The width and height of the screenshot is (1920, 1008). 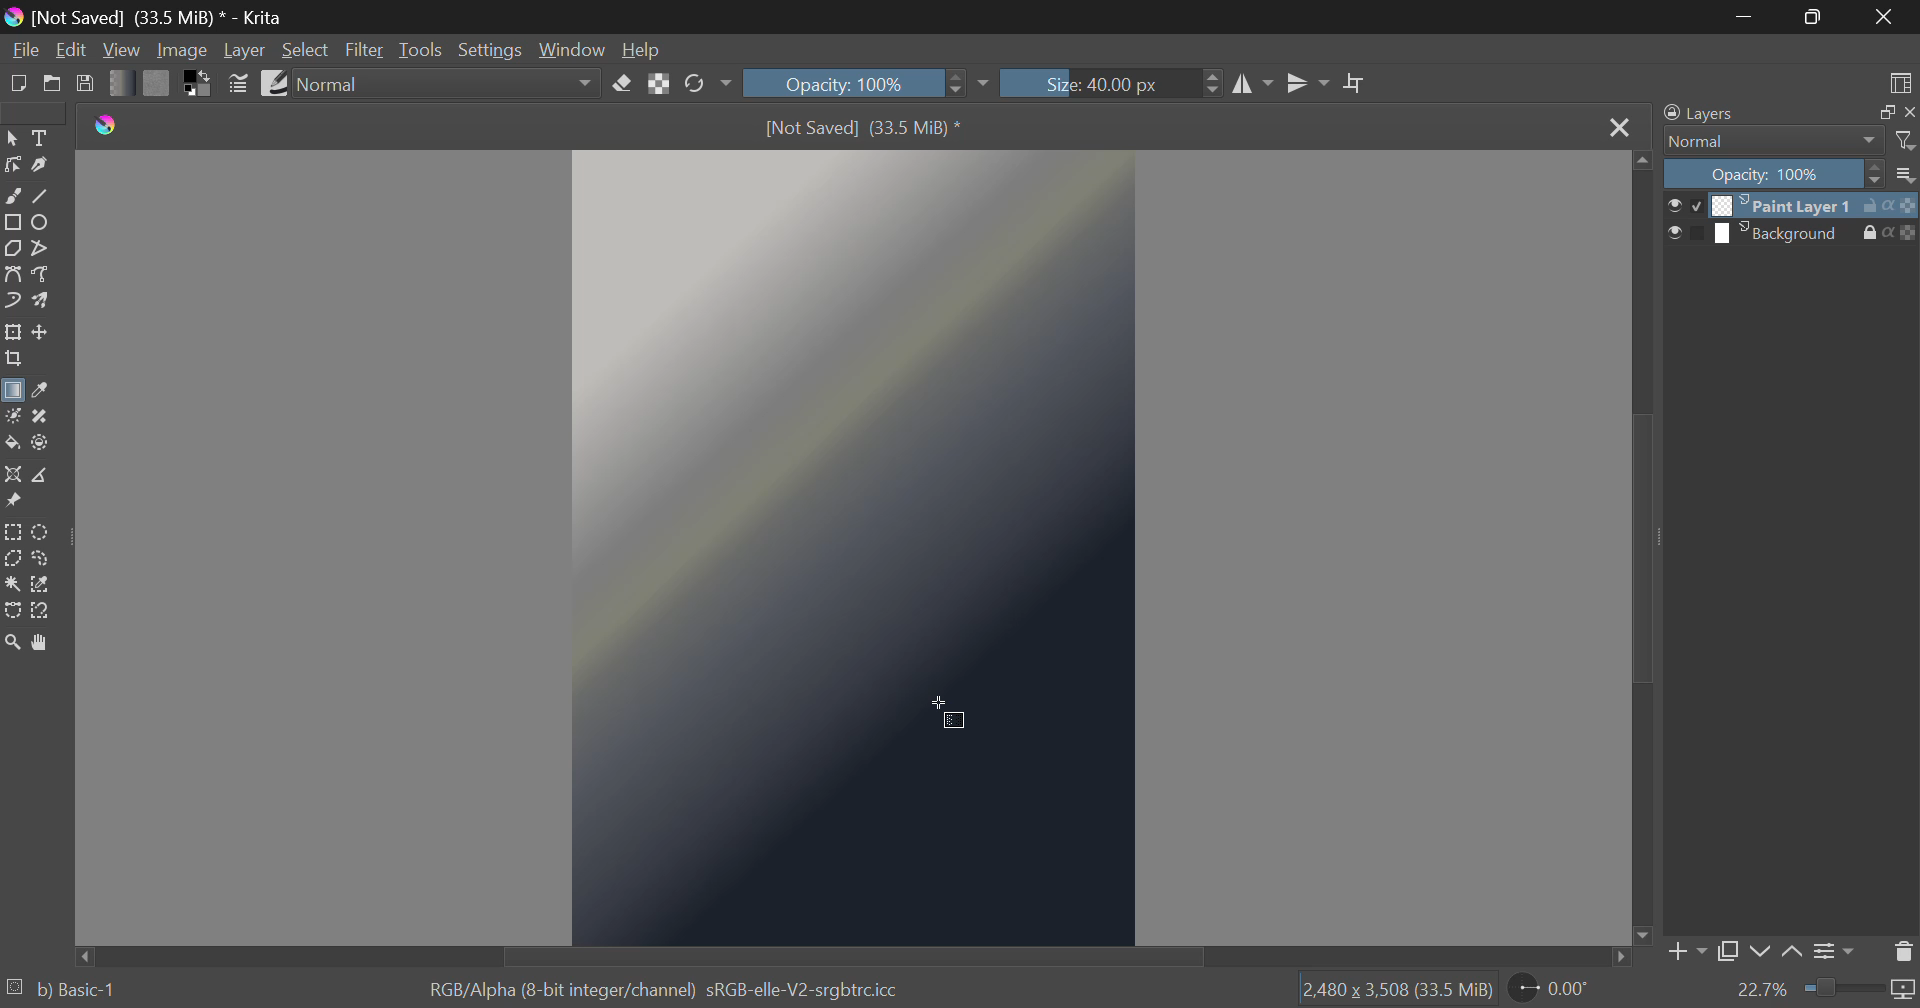 I want to click on Tools, so click(x=420, y=50).